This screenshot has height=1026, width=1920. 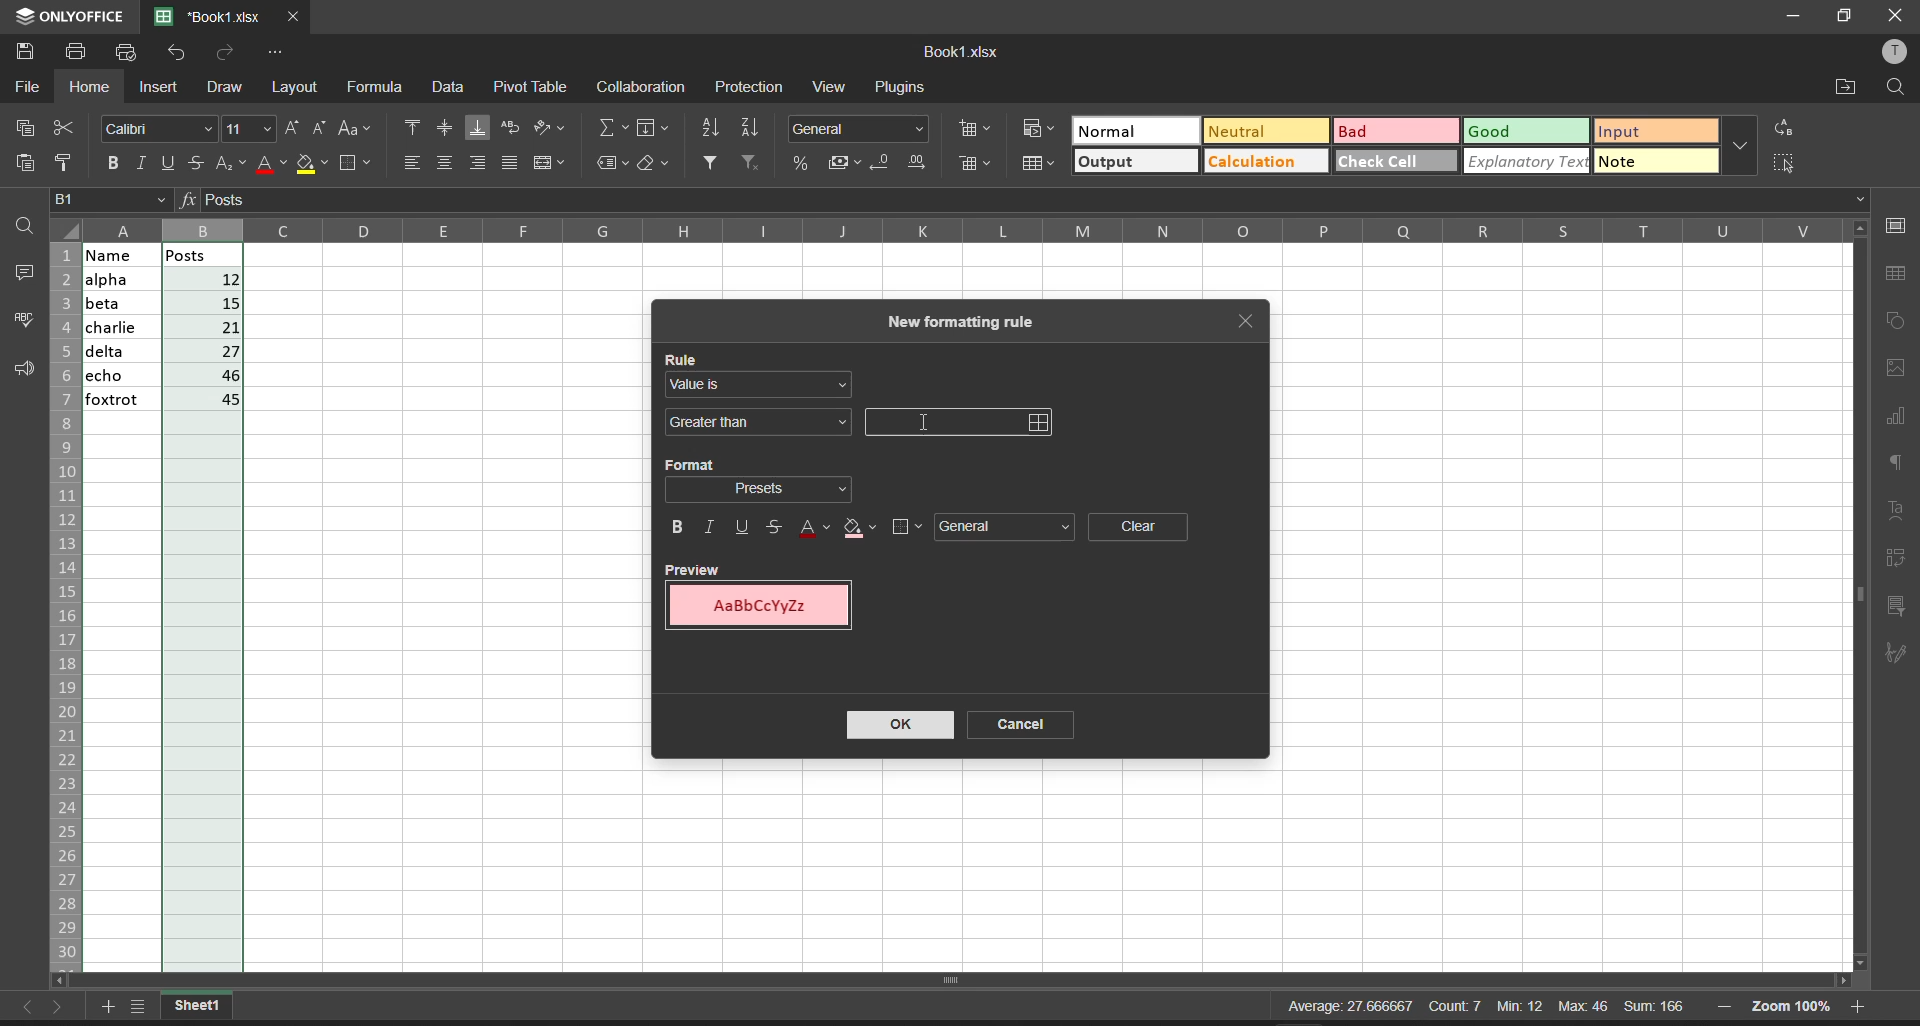 What do you see at coordinates (1799, 1006) in the screenshot?
I see `zoom 100%` at bounding box center [1799, 1006].